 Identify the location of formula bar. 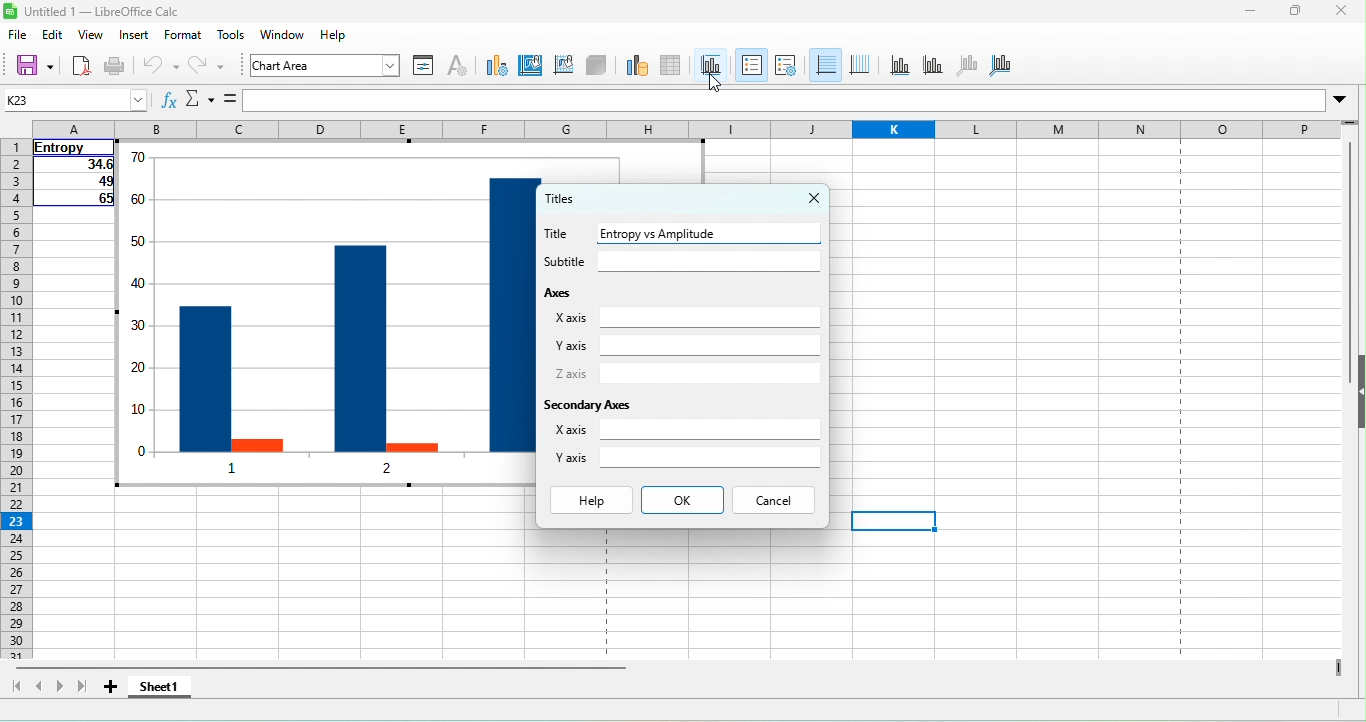
(800, 98).